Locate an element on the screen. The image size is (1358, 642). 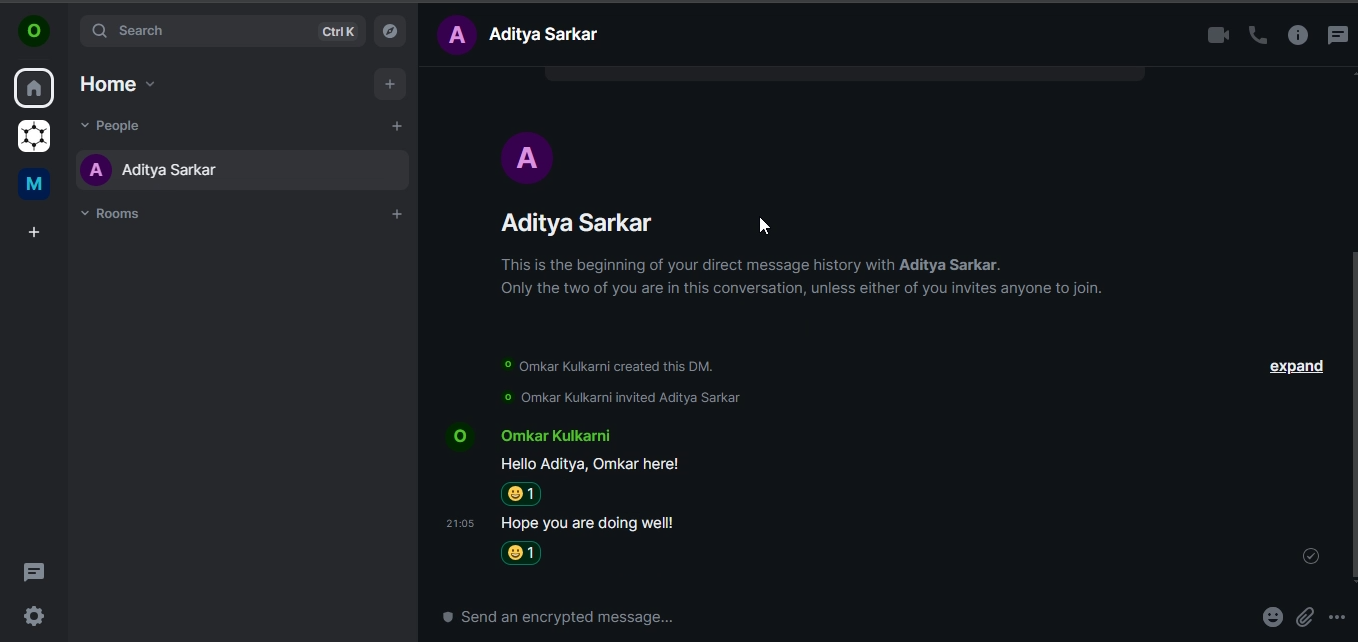
home is located at coordinates (115, 84).